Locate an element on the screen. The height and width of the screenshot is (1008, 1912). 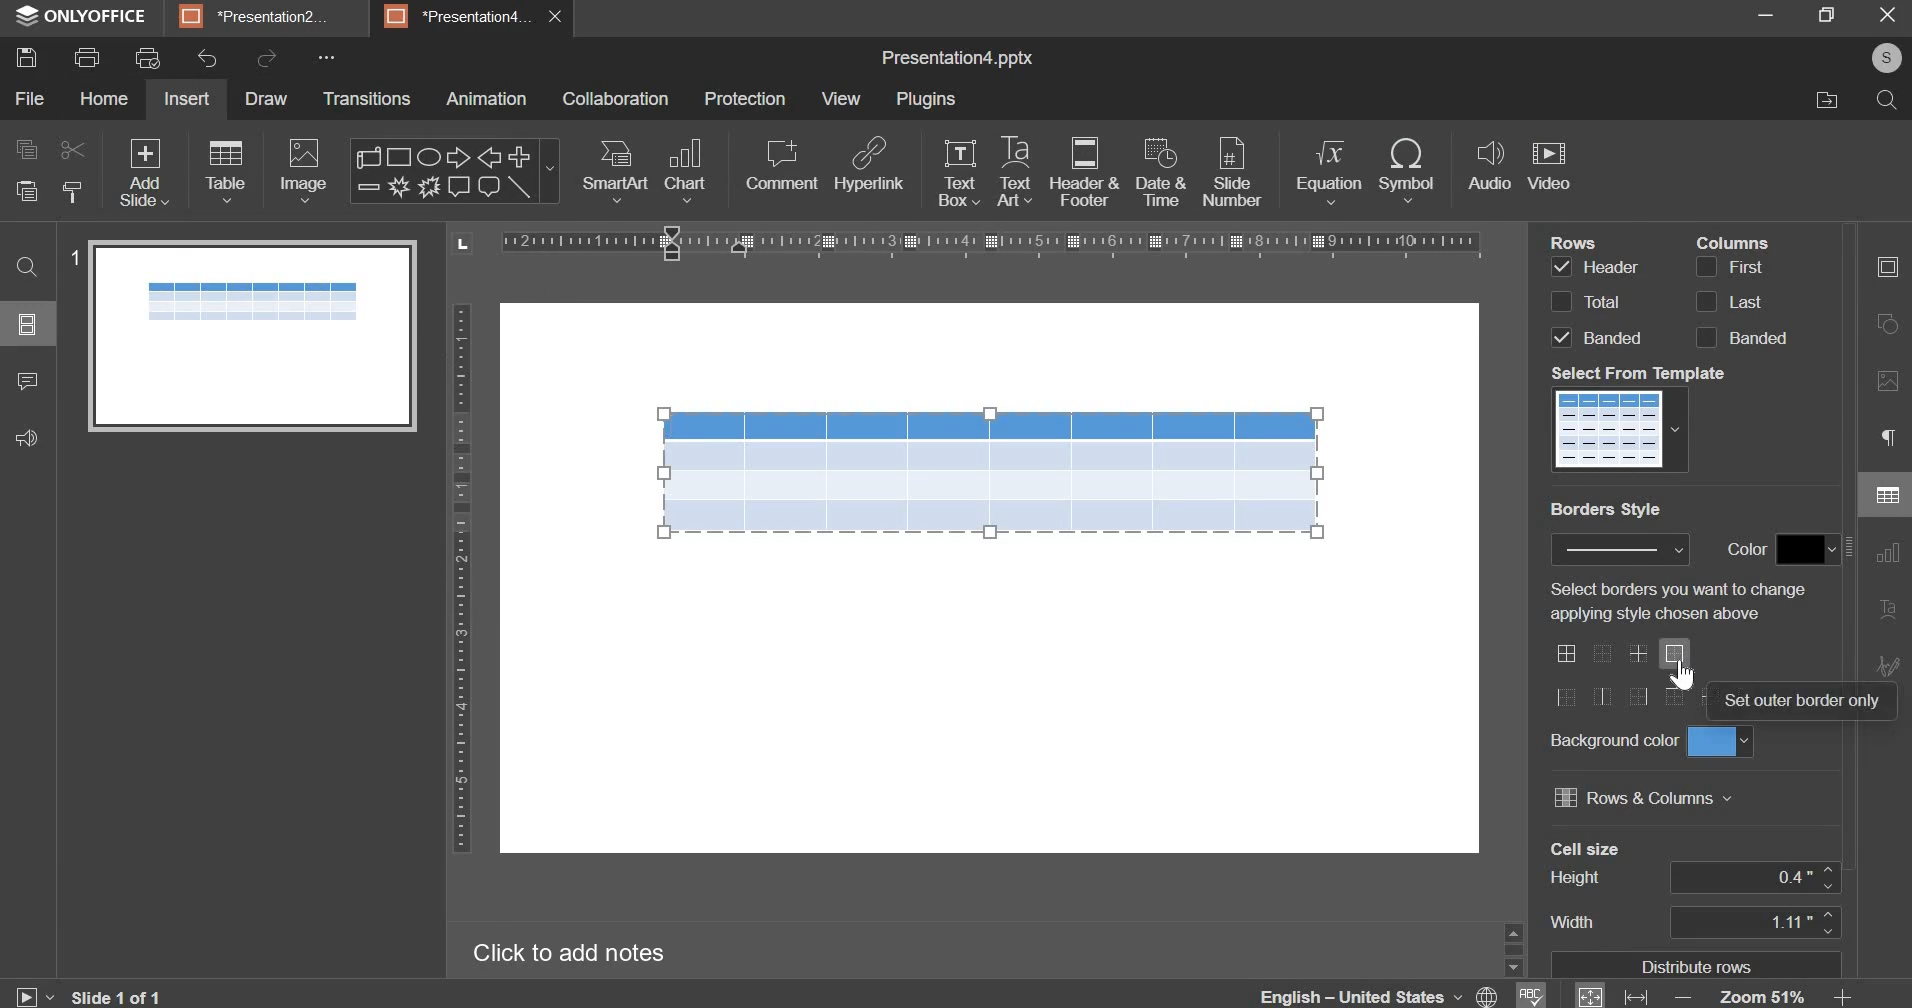
row header is located at coordinates (1562, 264).